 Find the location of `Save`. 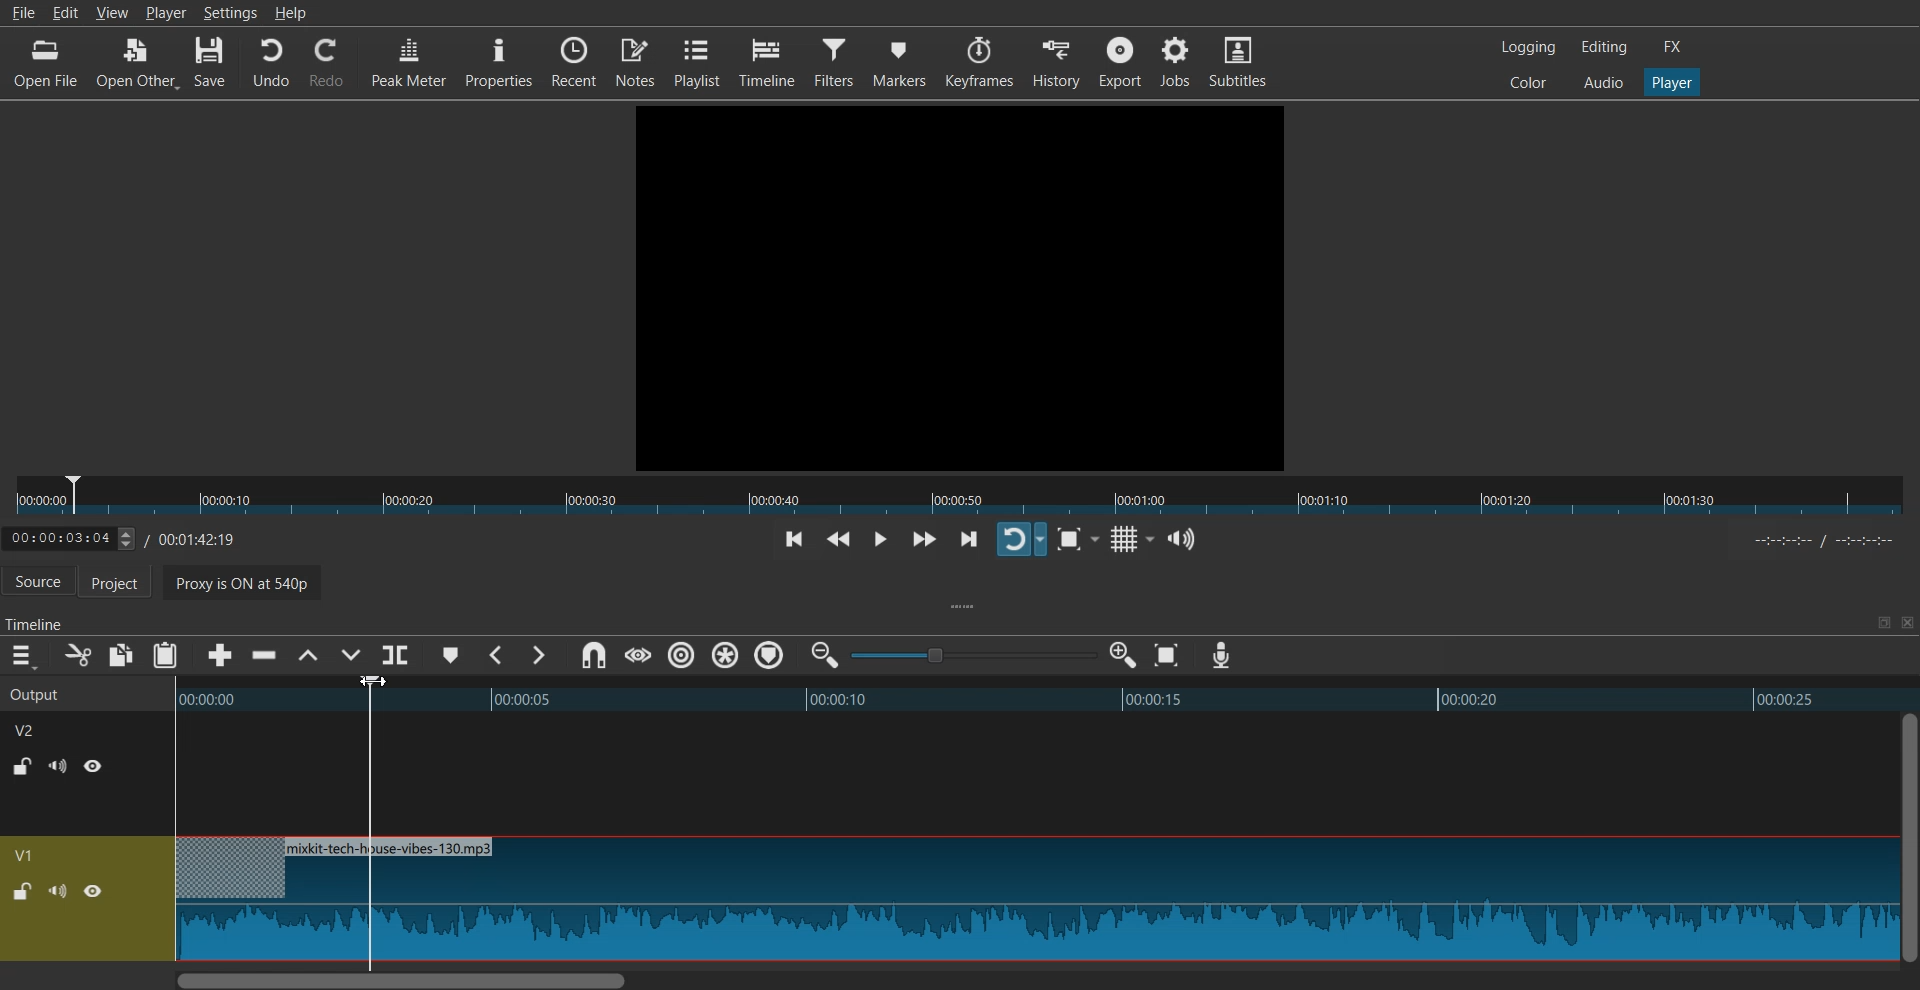

Save is located at coordinates (211, 63).